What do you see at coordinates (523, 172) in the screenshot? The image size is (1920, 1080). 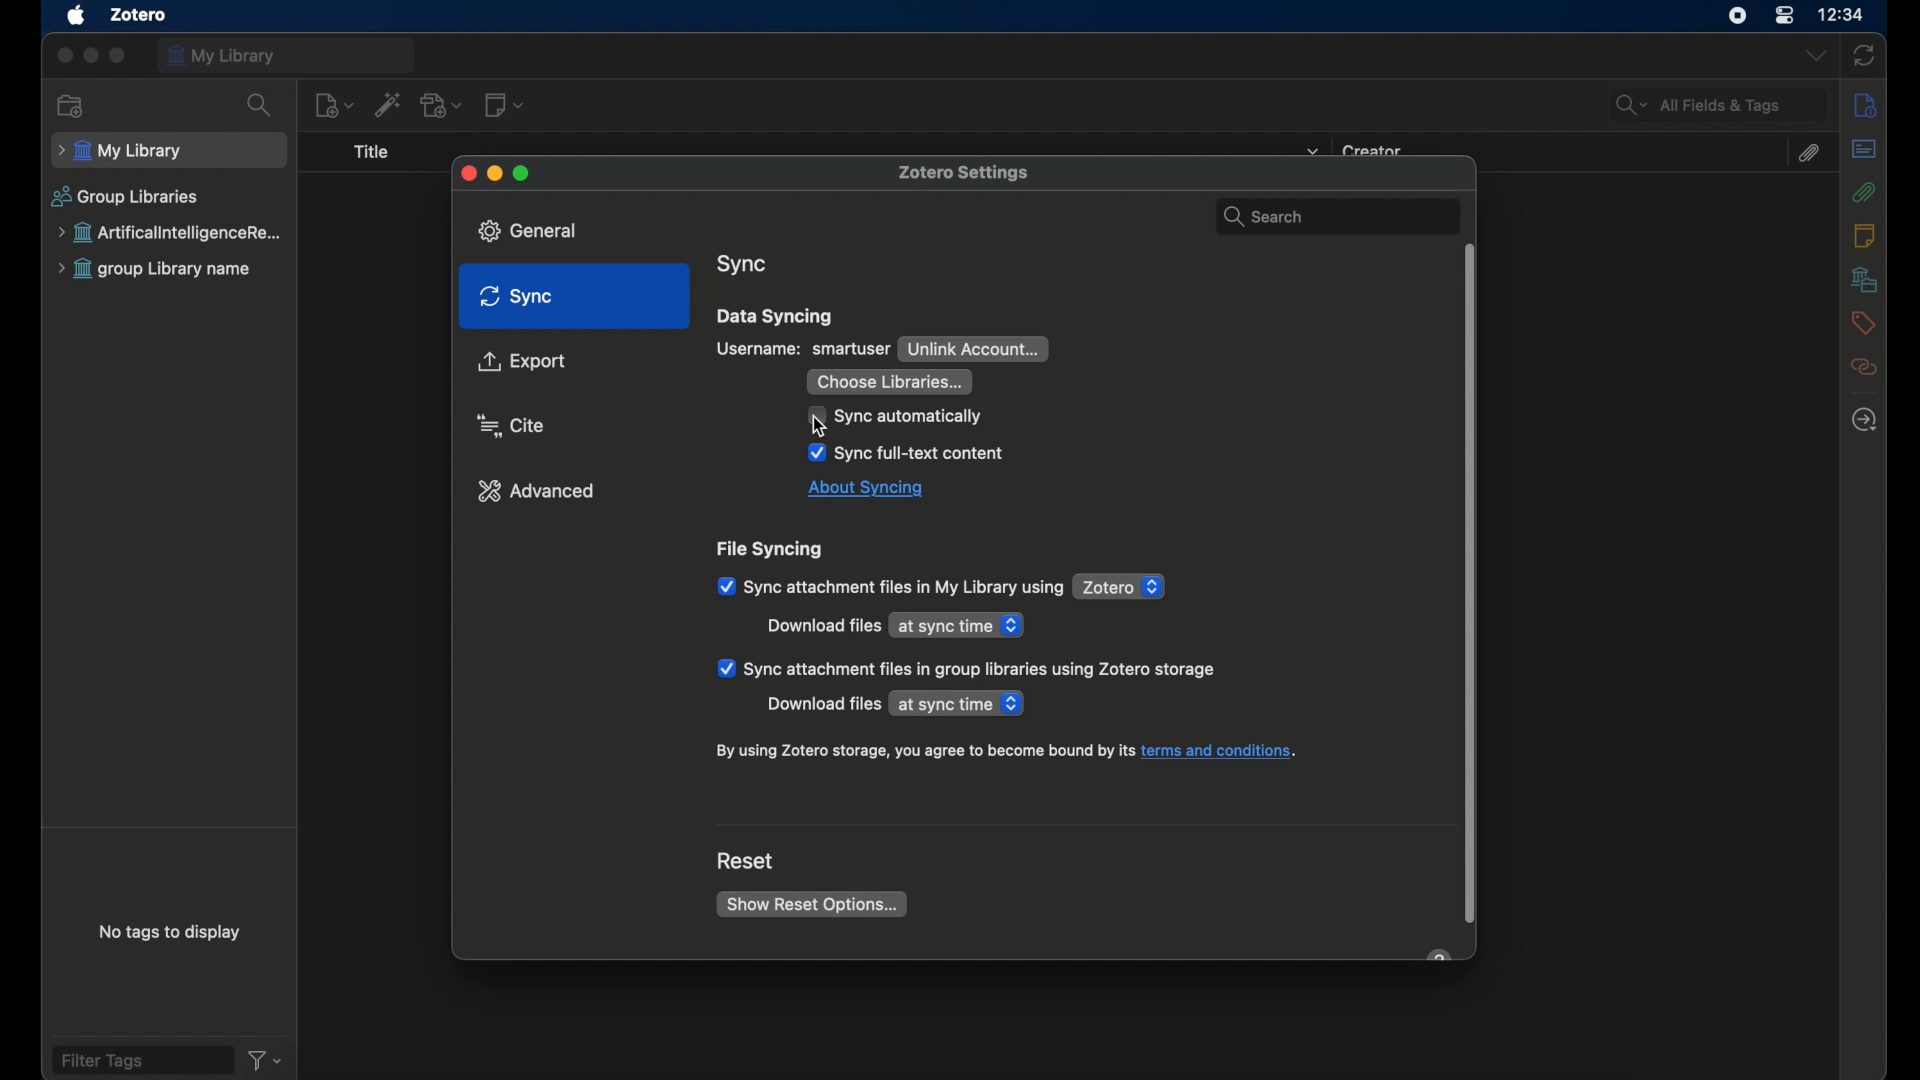 I see `maximize` at bounding box center [523, 172].